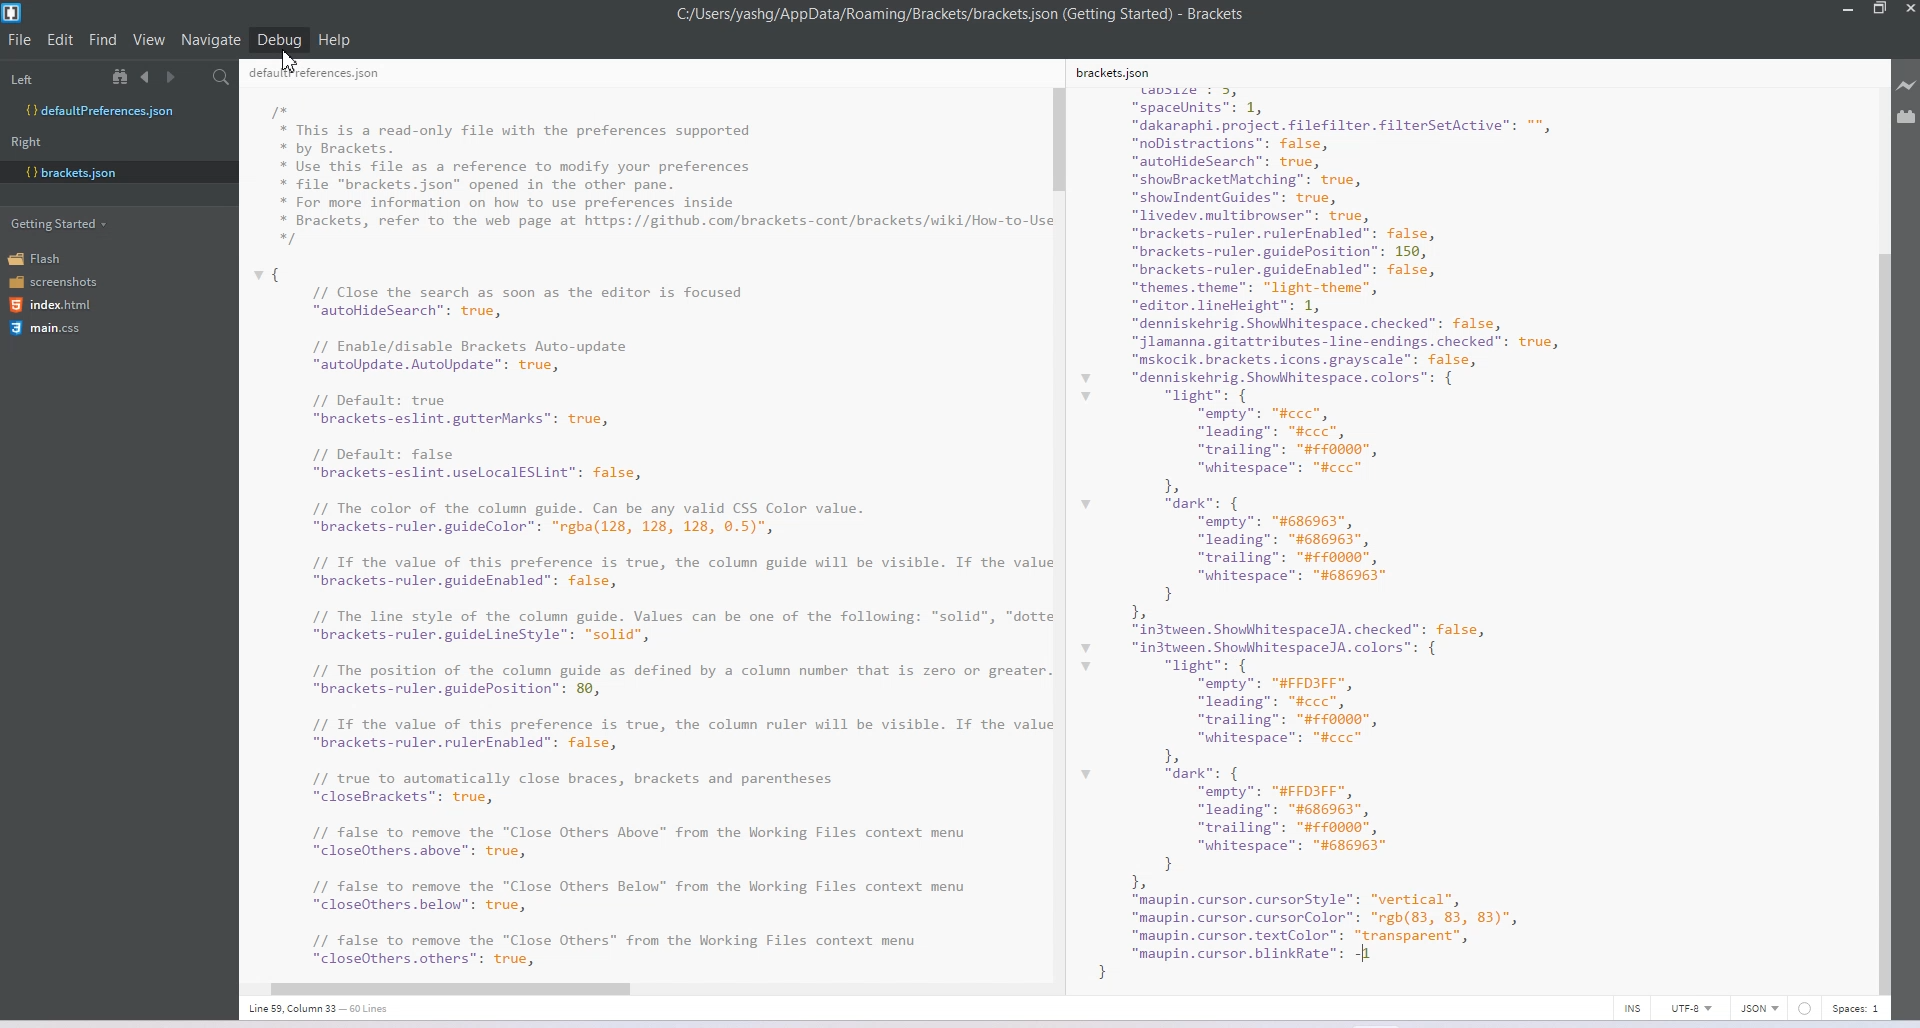 The image size is (1920, 1028). What do you see at coordinates (1632, 1008) in the screenshot?
I see `INS` at bounding box center [1632, 1008].